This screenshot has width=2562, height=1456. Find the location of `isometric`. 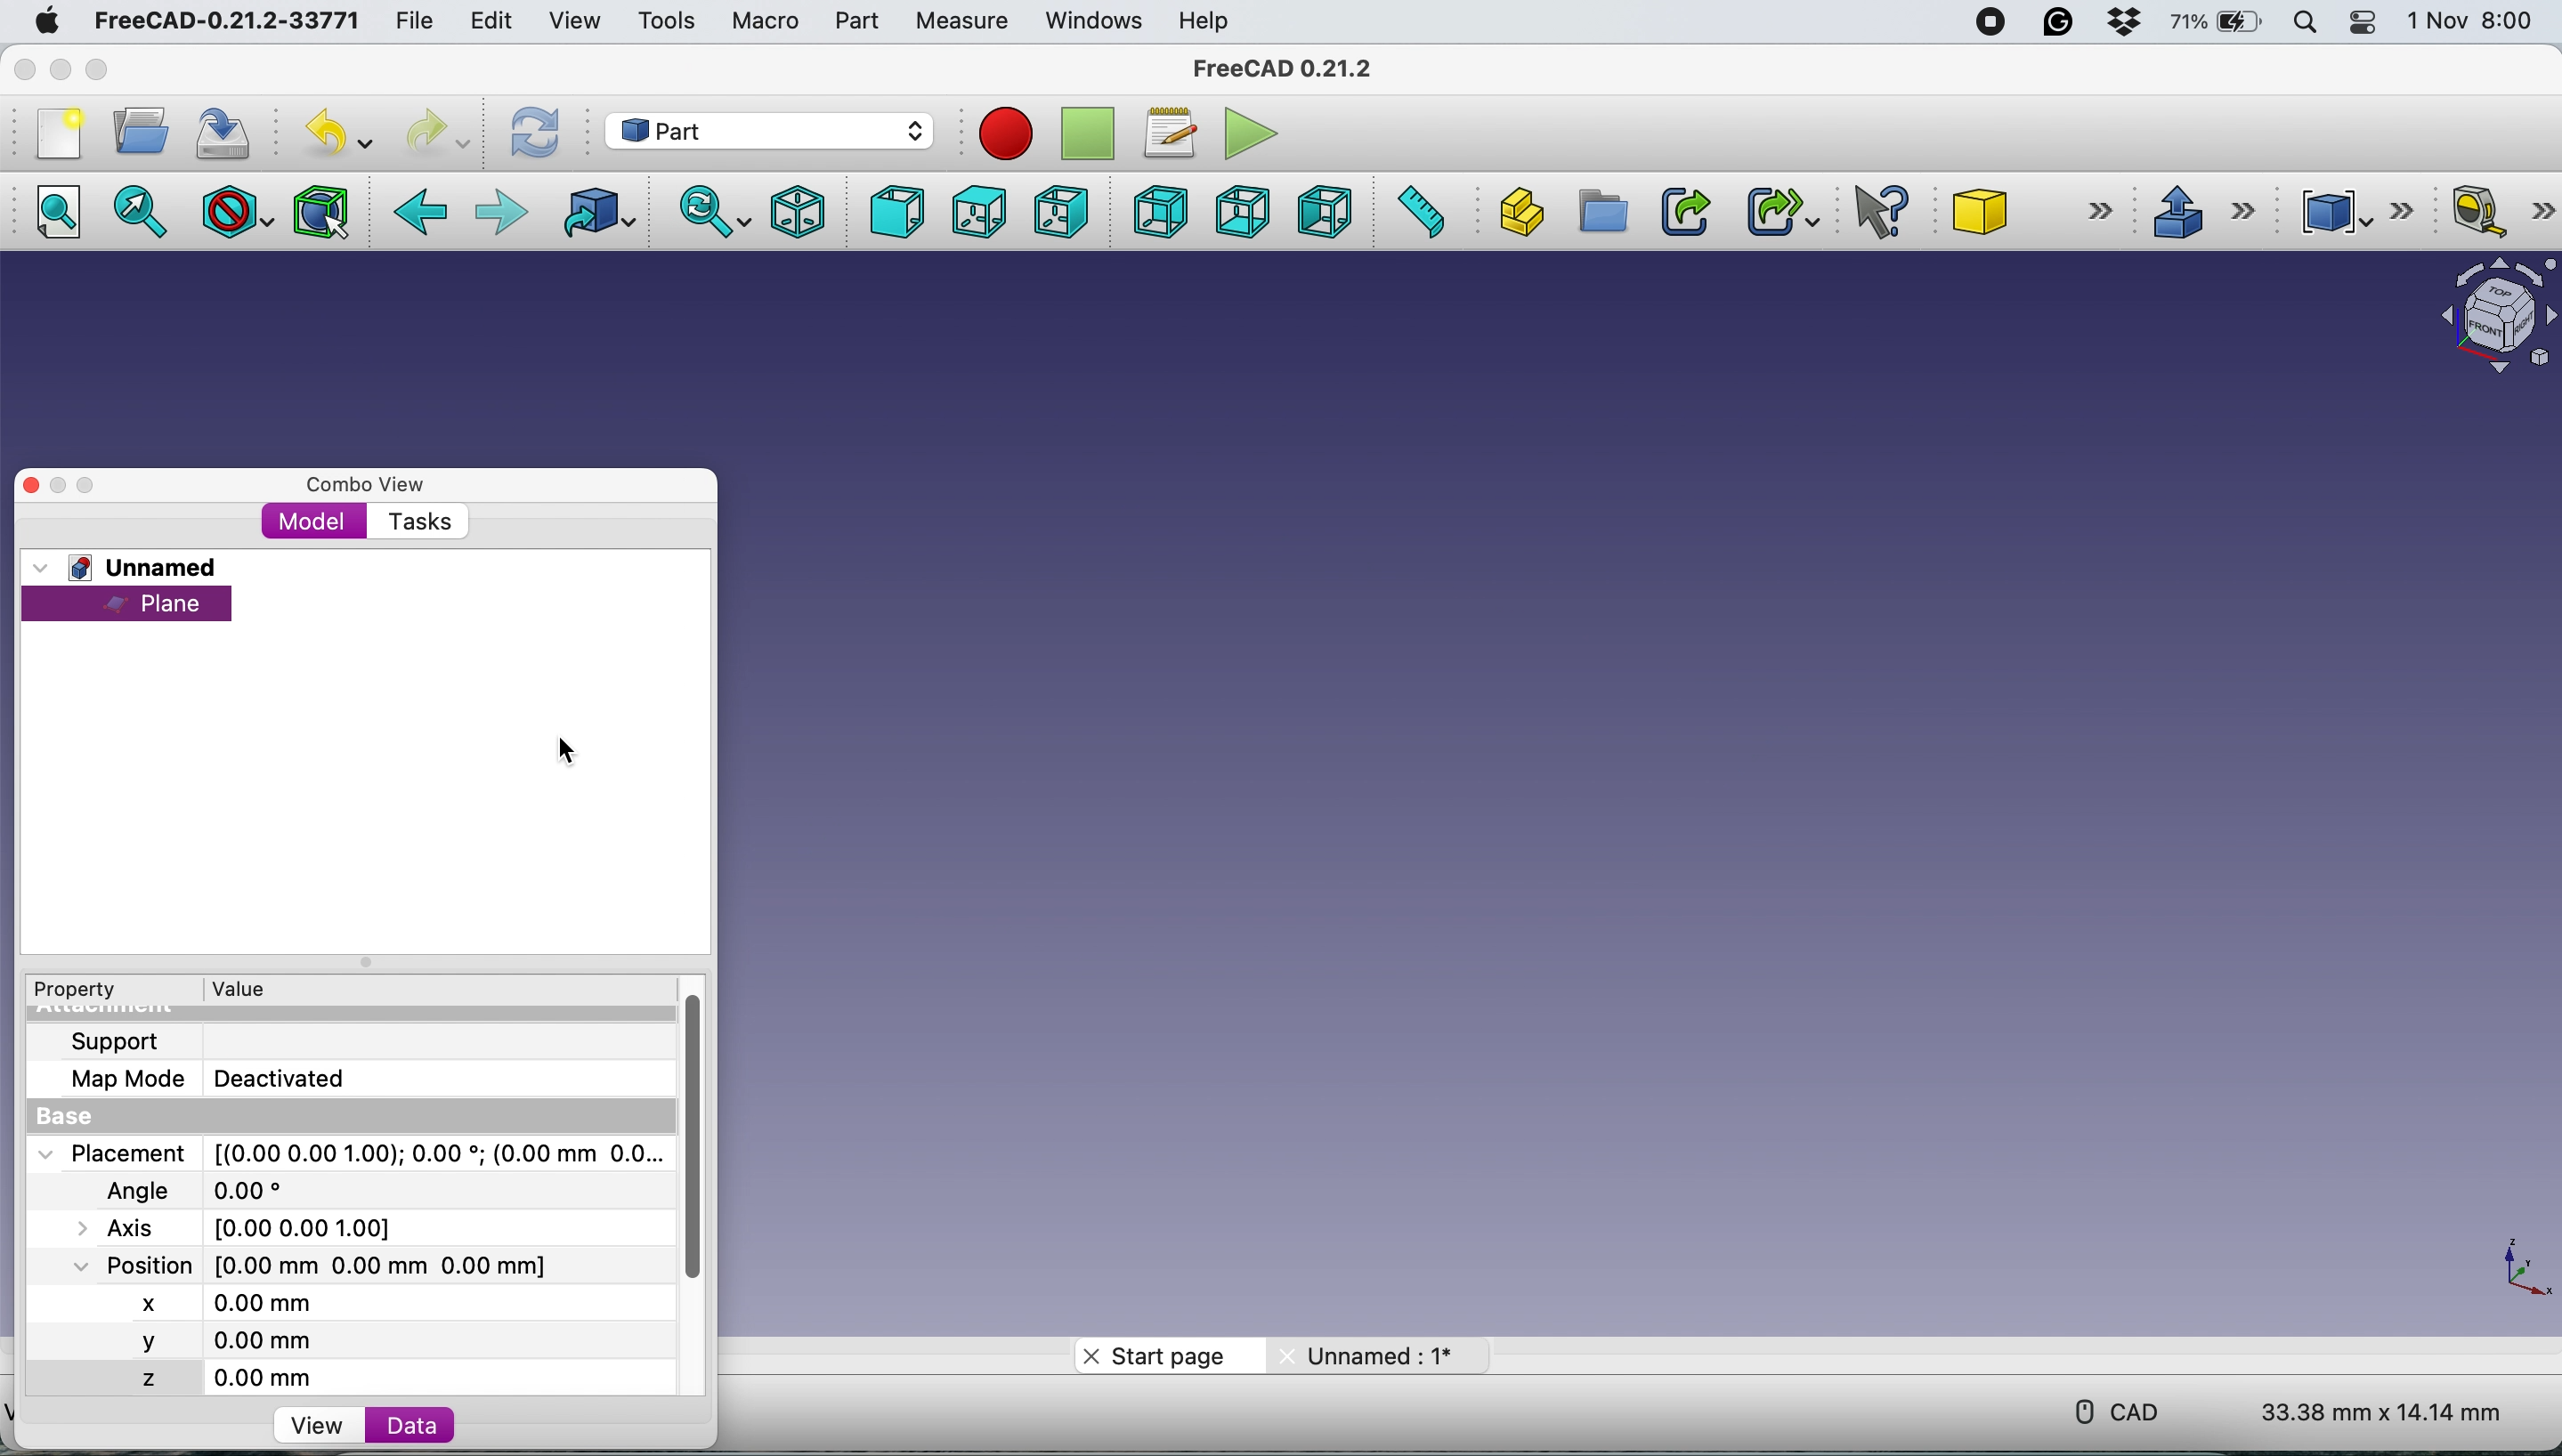

isometric is located at coordinates (796, 215).